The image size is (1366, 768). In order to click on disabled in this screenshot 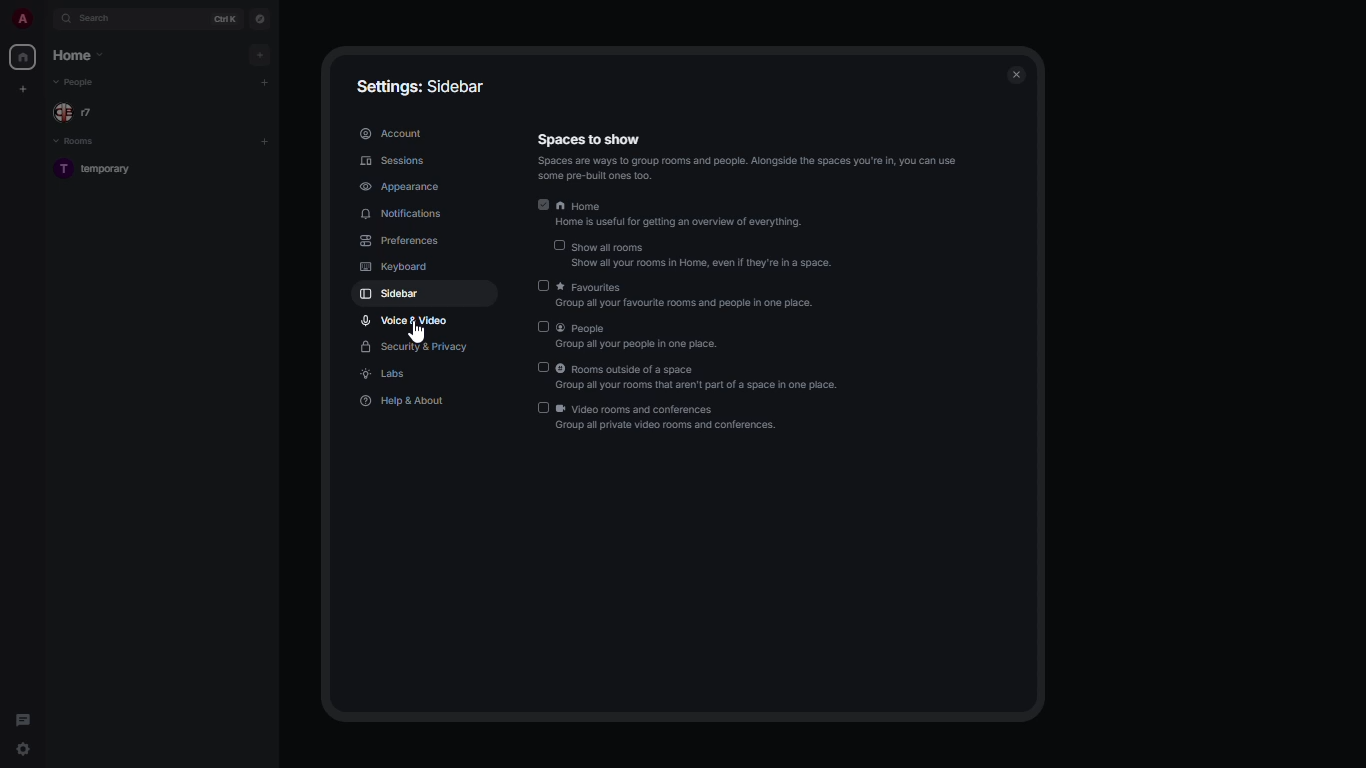, I will do `click(558, 247)`.